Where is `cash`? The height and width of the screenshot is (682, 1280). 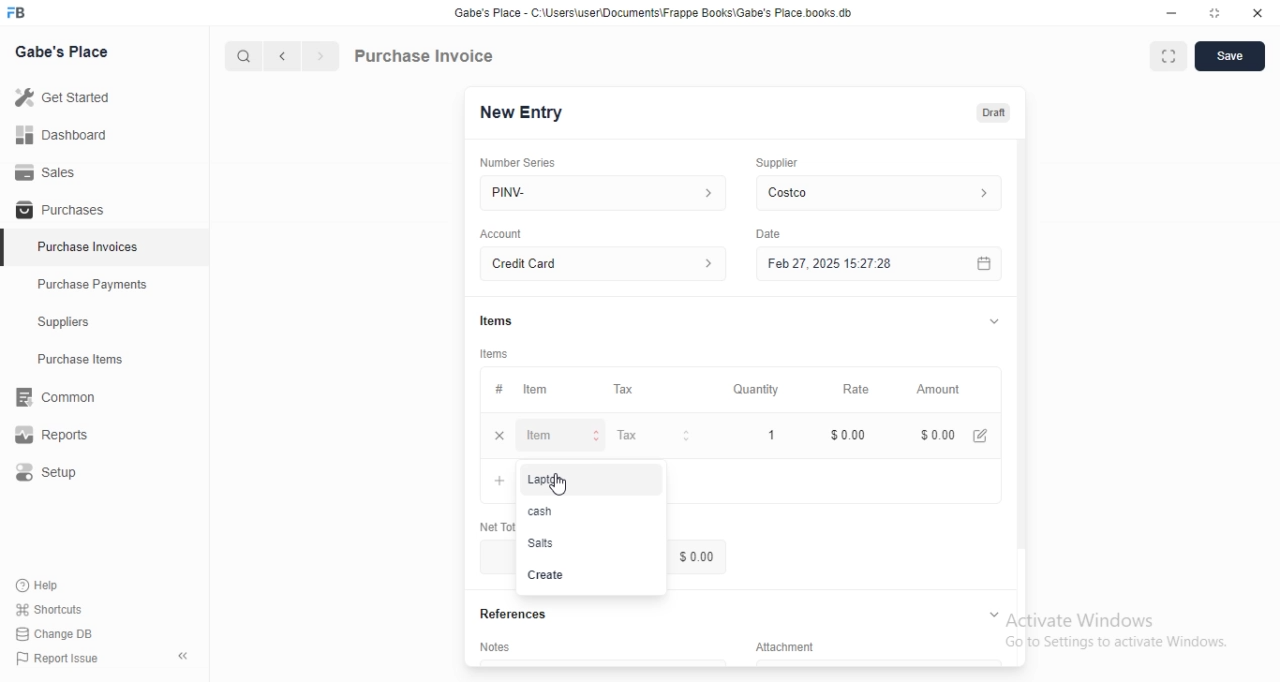 cash is located at coordinates (591, 511).